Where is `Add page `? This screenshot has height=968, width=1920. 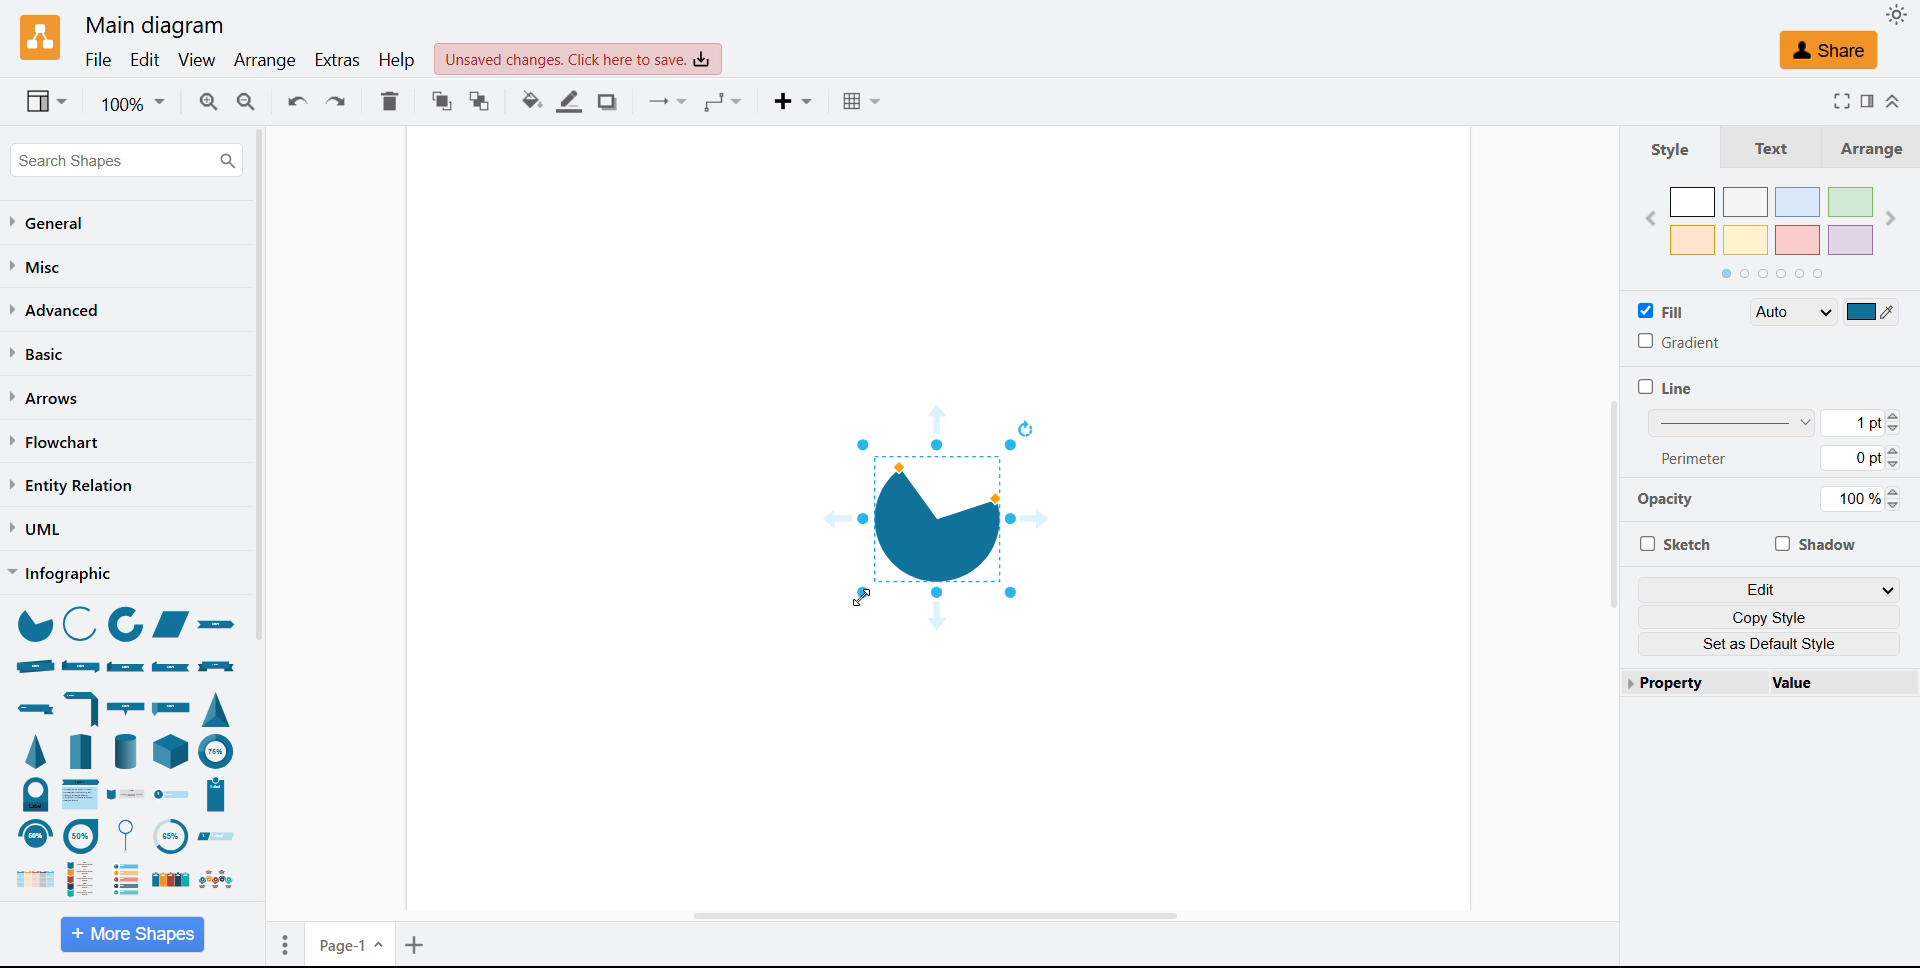 Add page  is located at coordinates (417, 944).